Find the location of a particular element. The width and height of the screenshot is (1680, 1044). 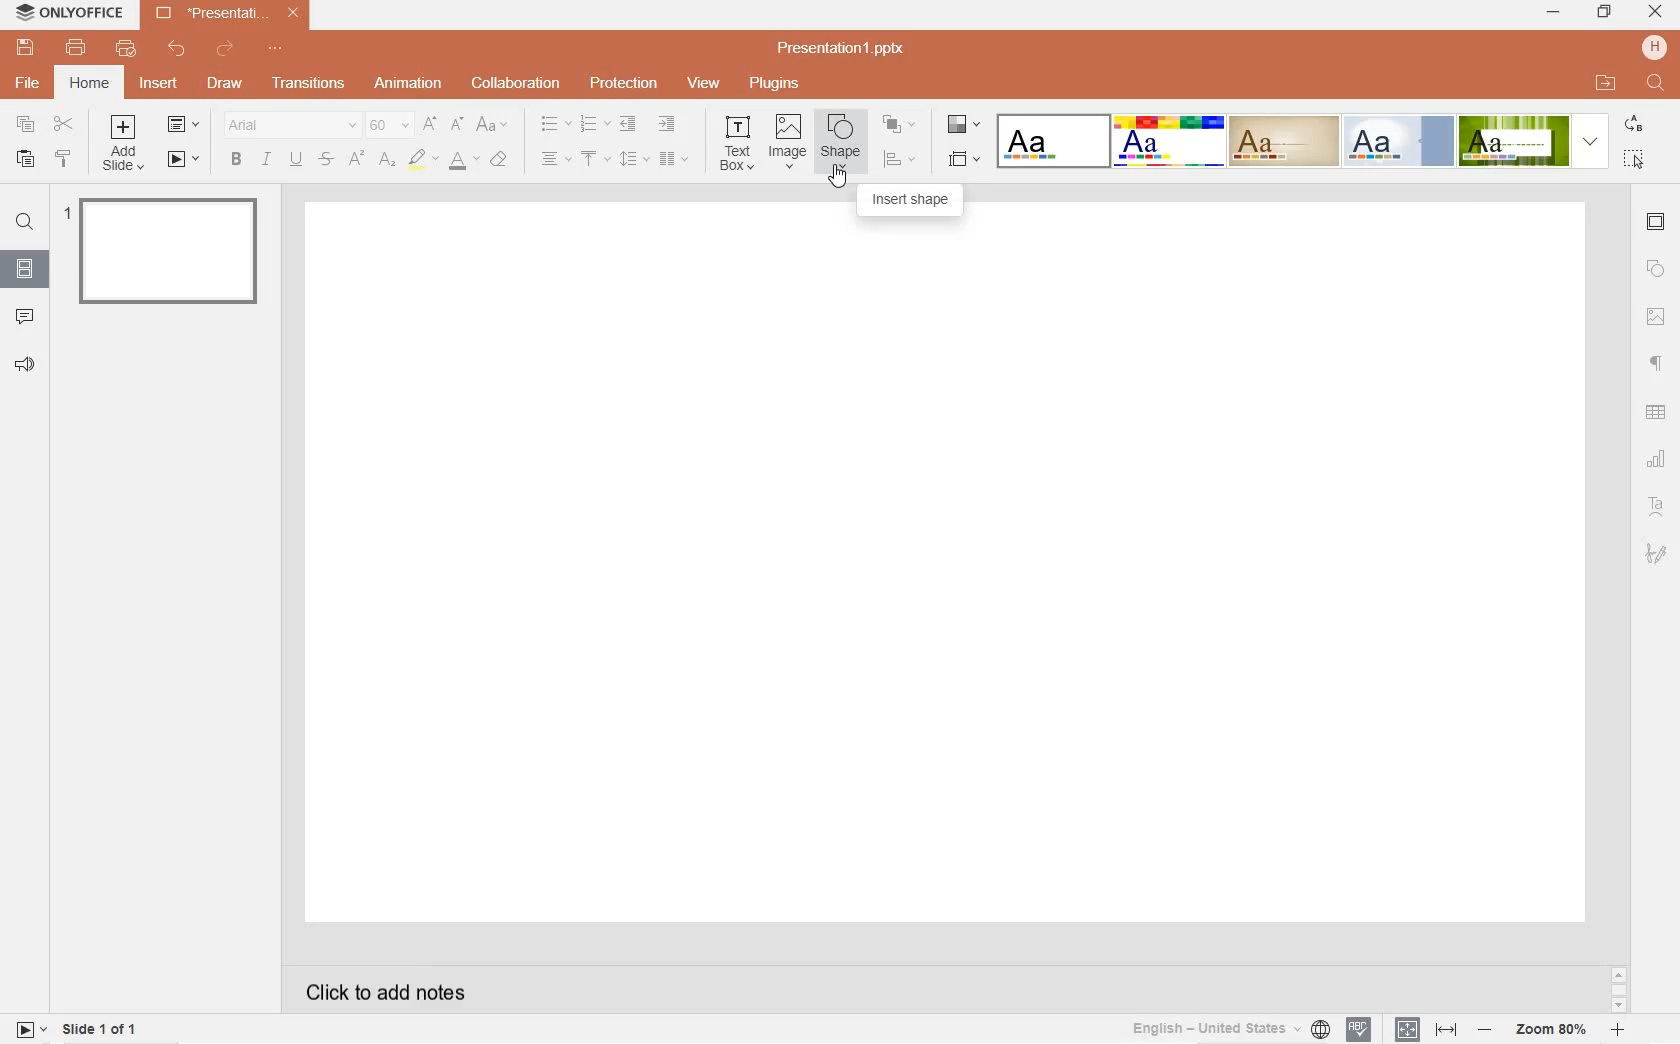

strikethrough is located at coordinates (326, 160).